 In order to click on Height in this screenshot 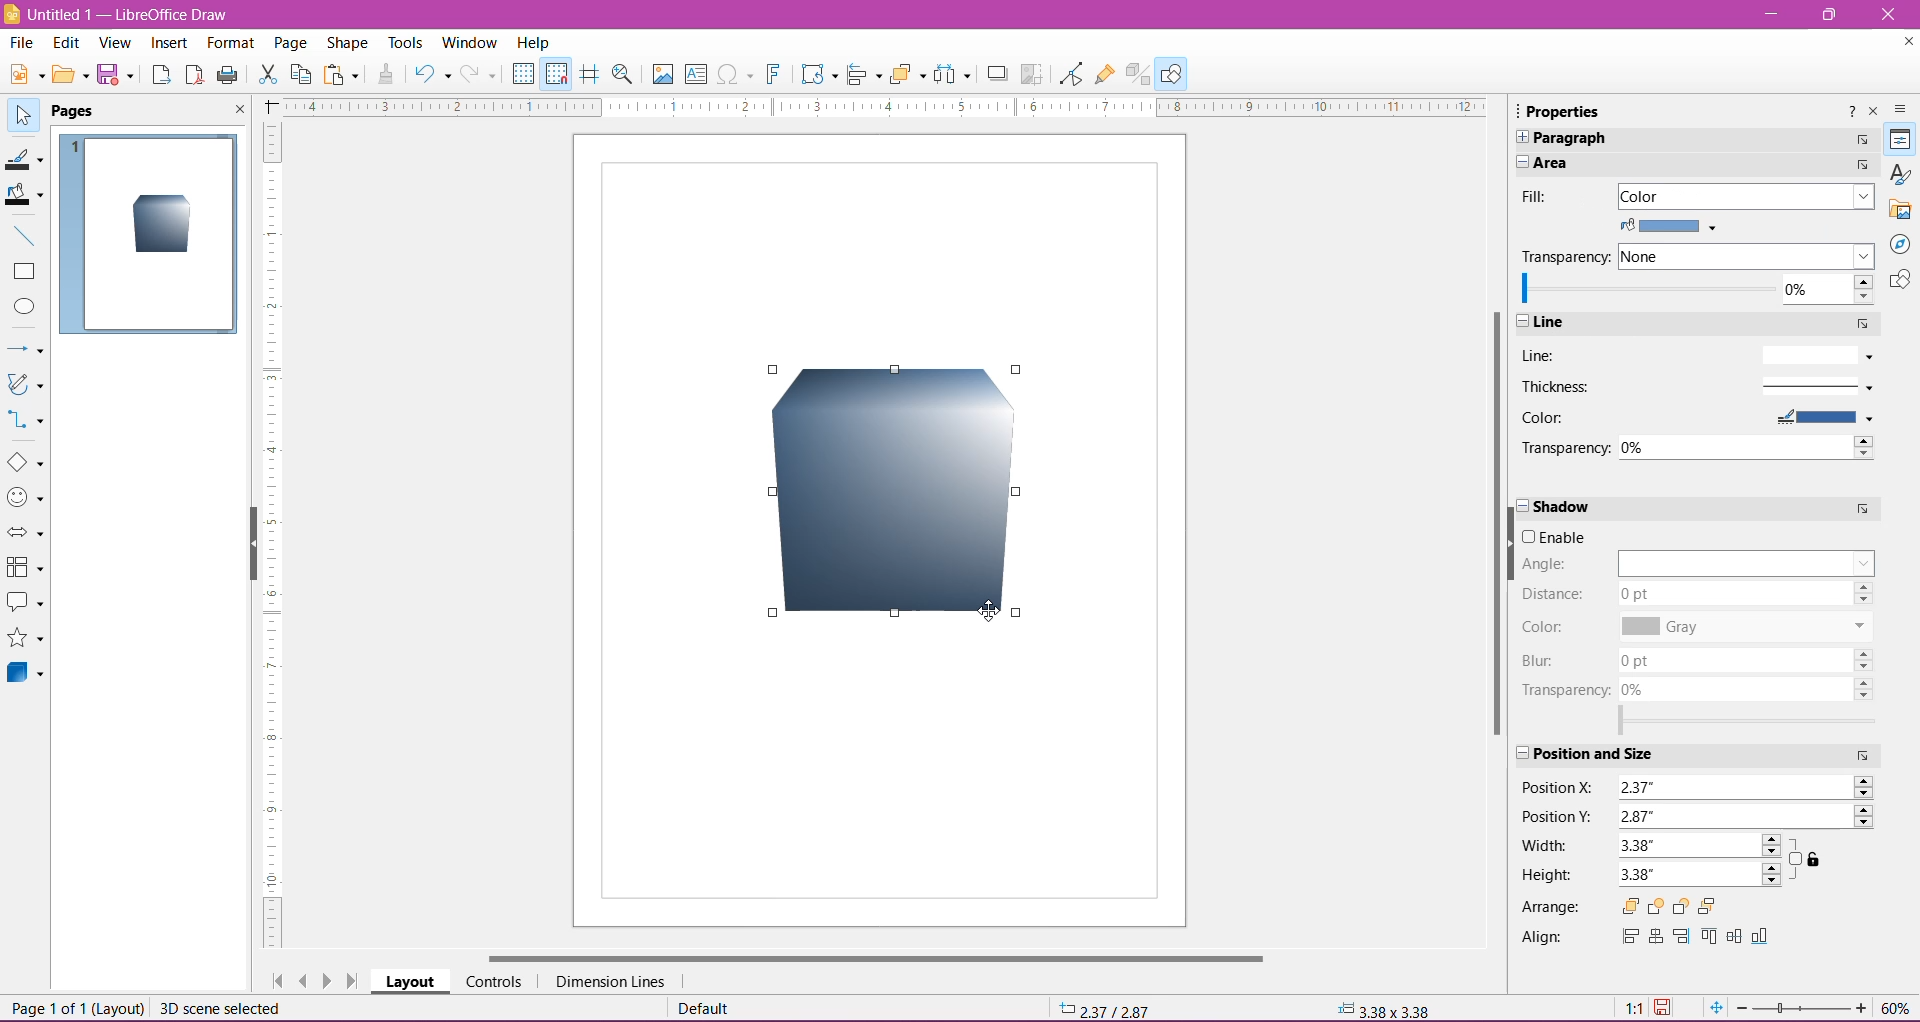, I will do `click(1547, 876)`.